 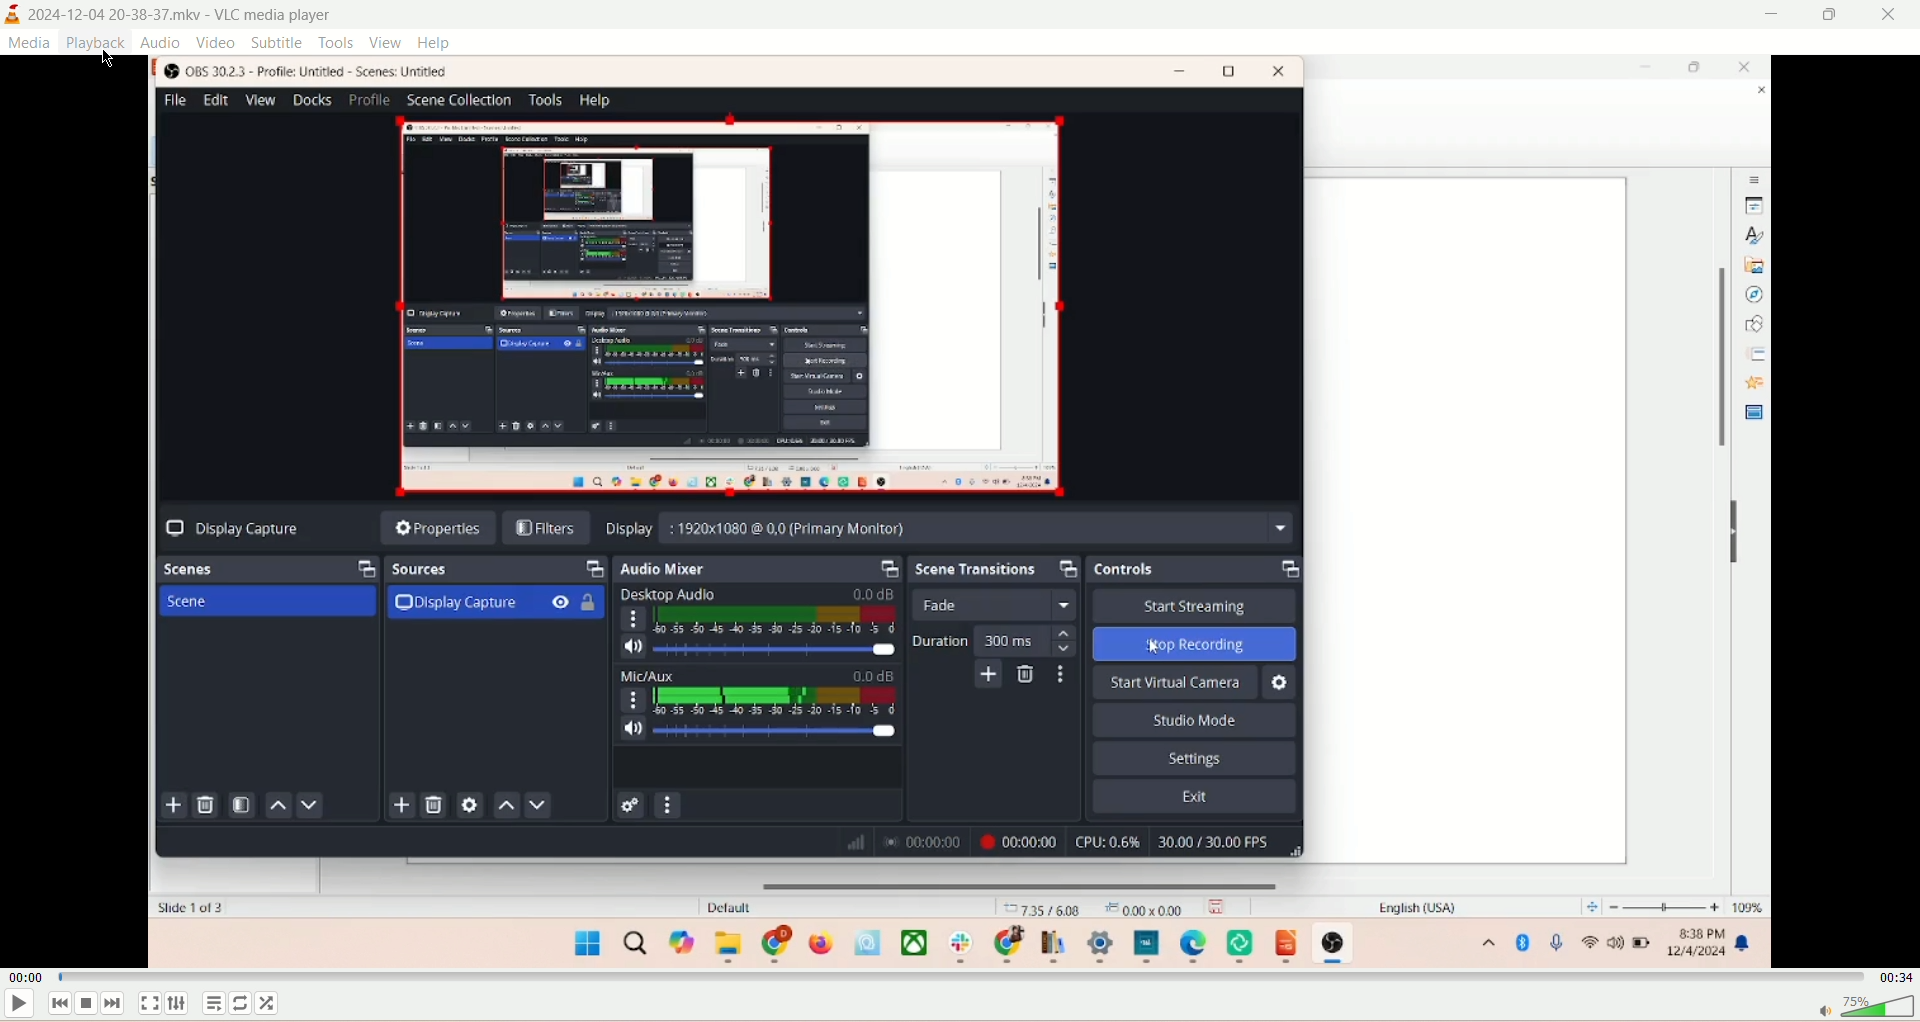 What do you see at coordinates (20, 1007) in the screenshot?
I see `play/pause` at bounding box center [20, 1007].